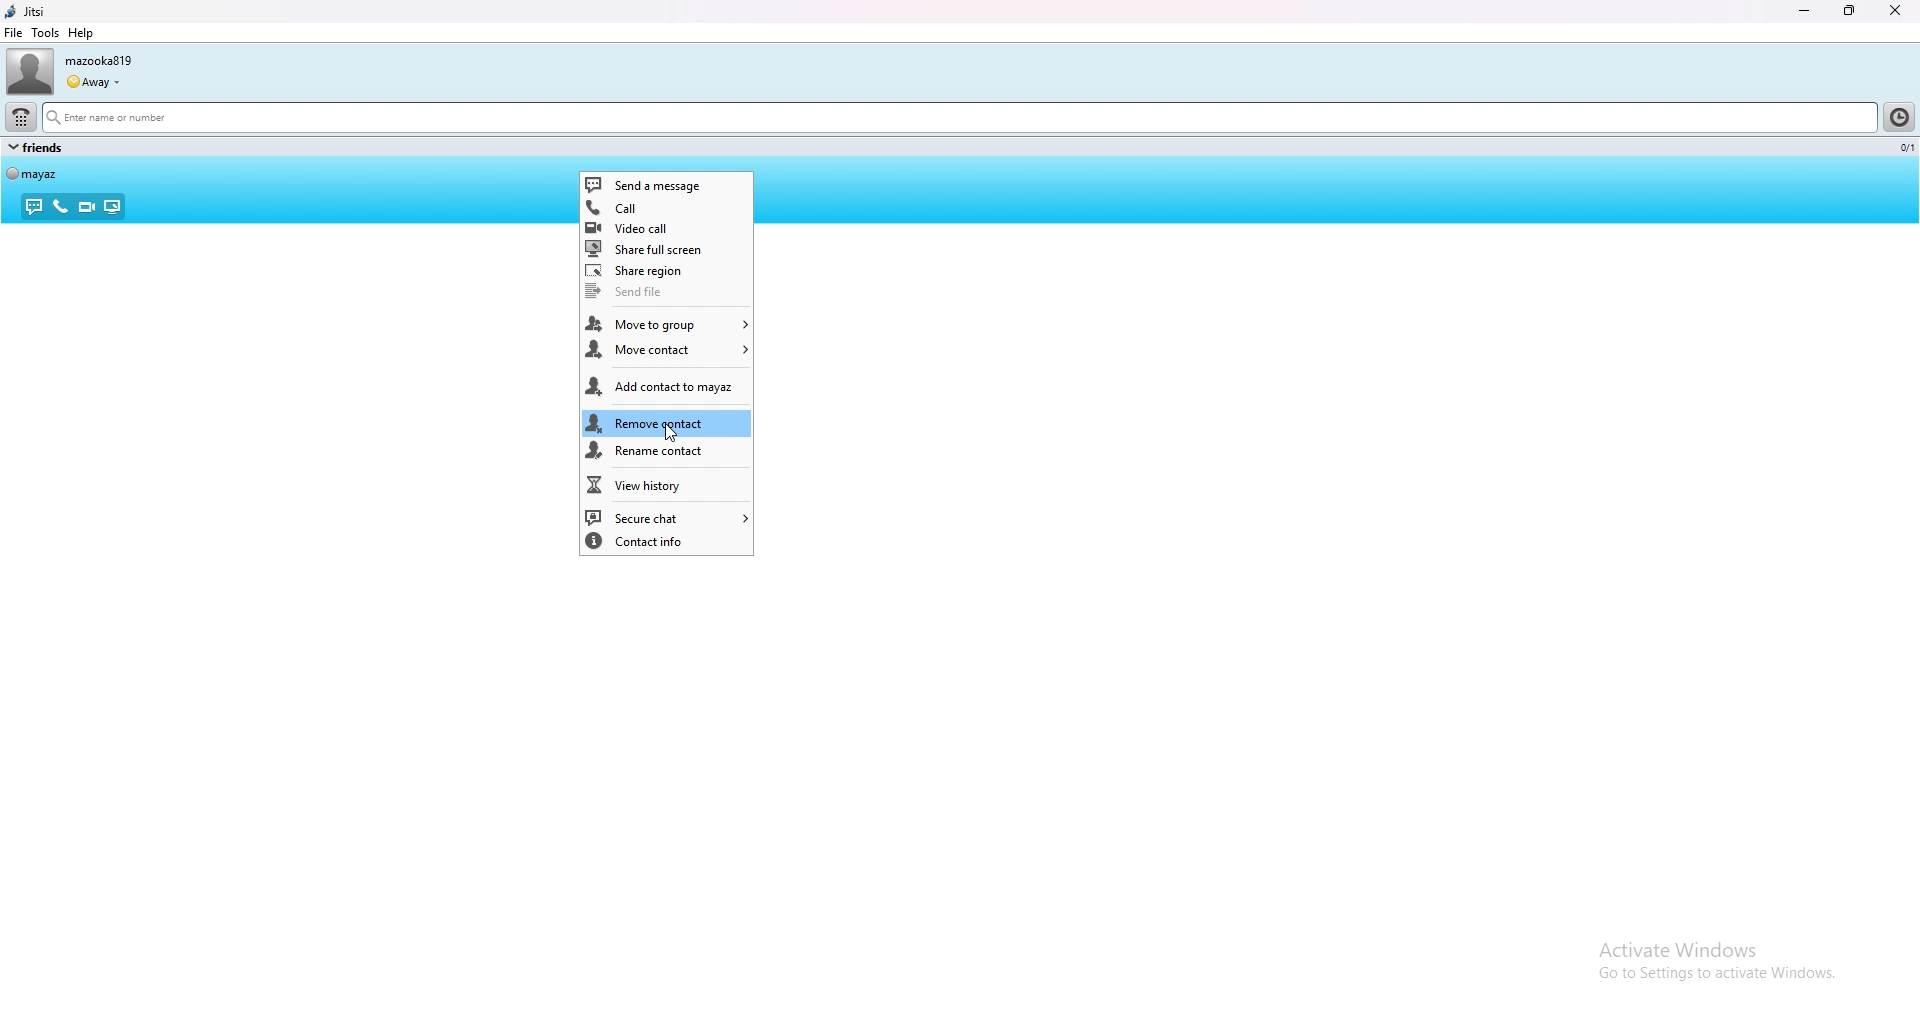 The height and width of the screenshot is (1030, 1920). Describe the element at coordinates (36, 207) in the screenshot. I see `chat` at that location.